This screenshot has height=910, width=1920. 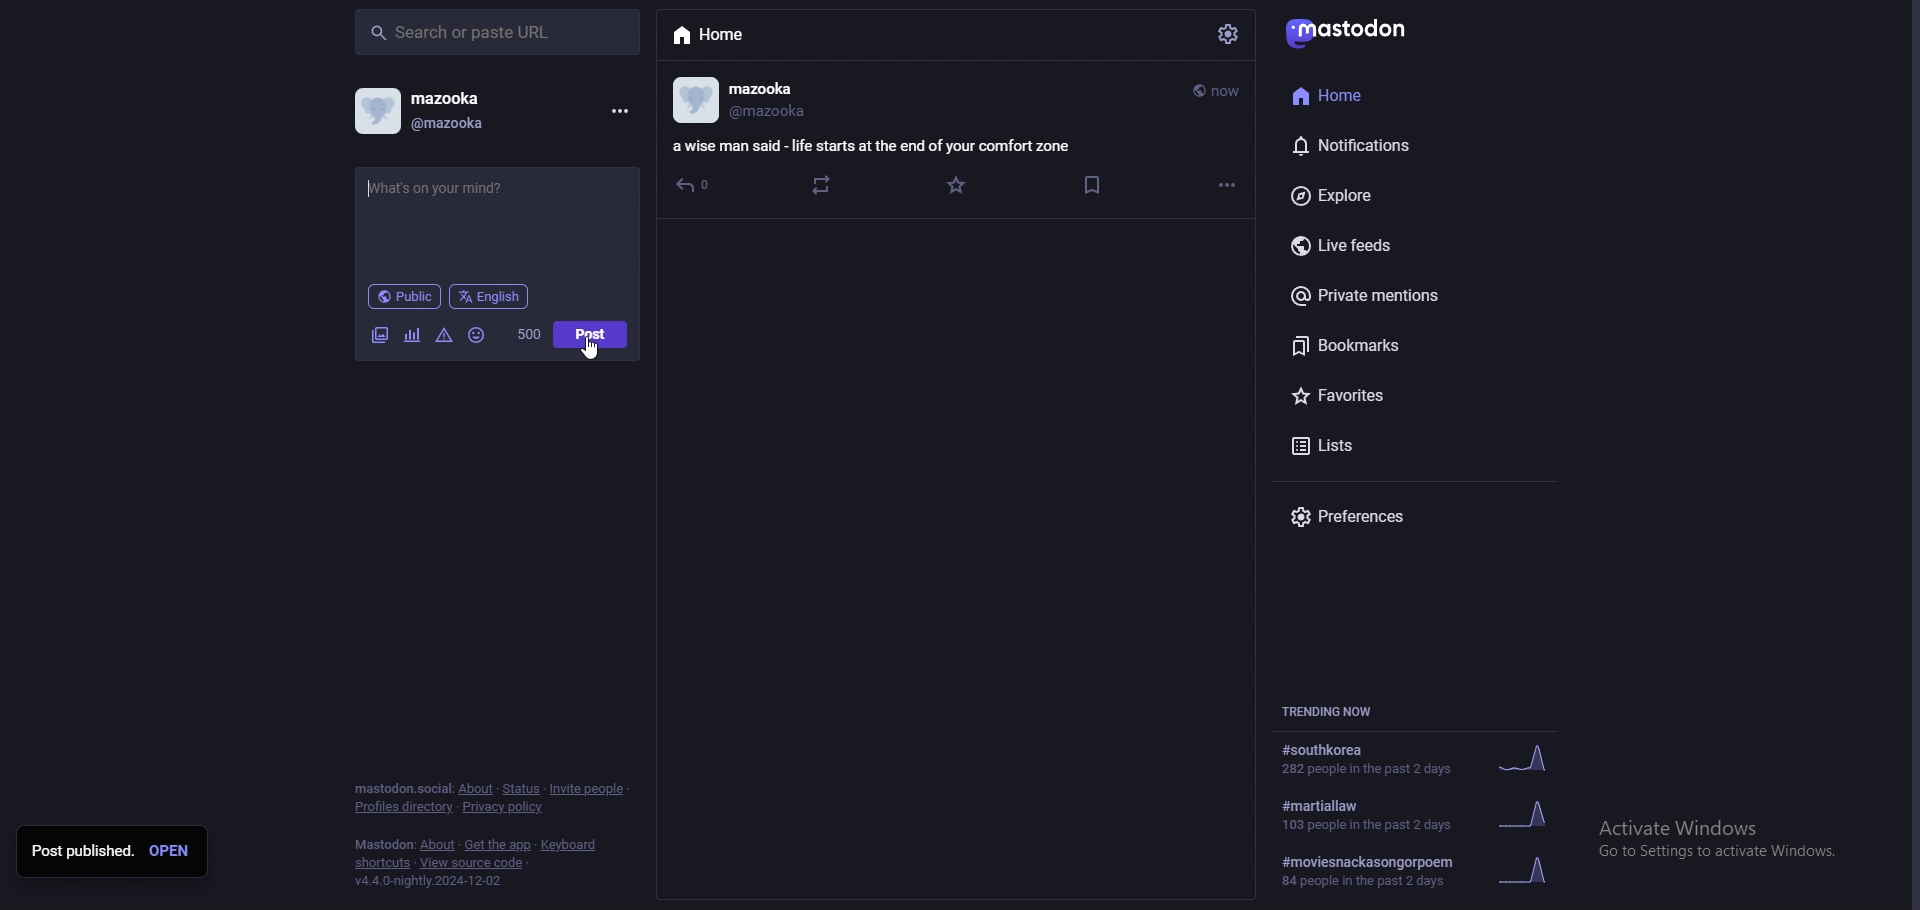 What do you see at coordinates (383, 863) in the screenshot?
I see `shortcuts` at bounding box center [383, 863].